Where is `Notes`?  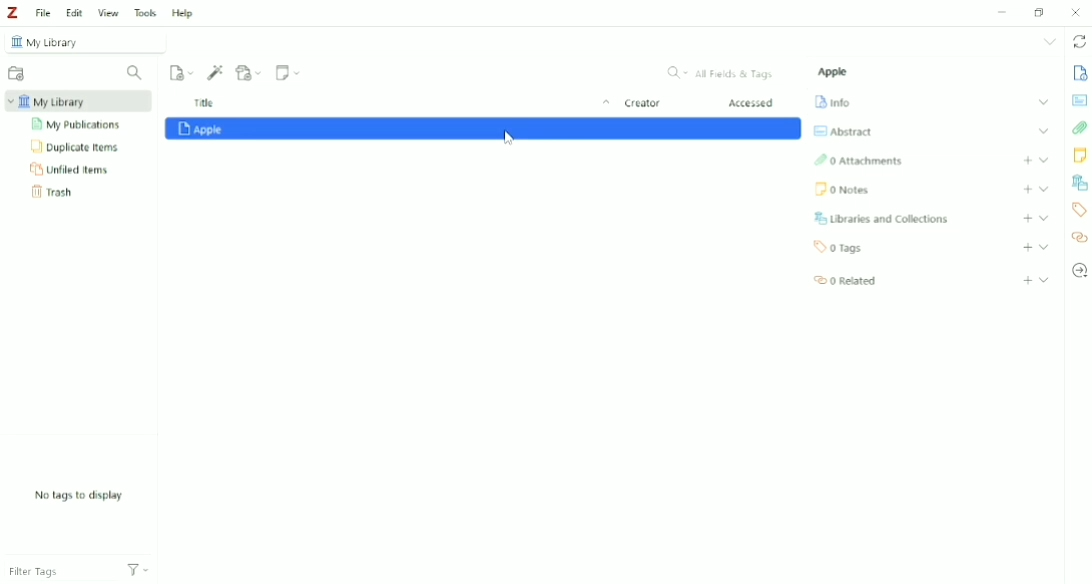 Notes is located at coordinates (843, 191).